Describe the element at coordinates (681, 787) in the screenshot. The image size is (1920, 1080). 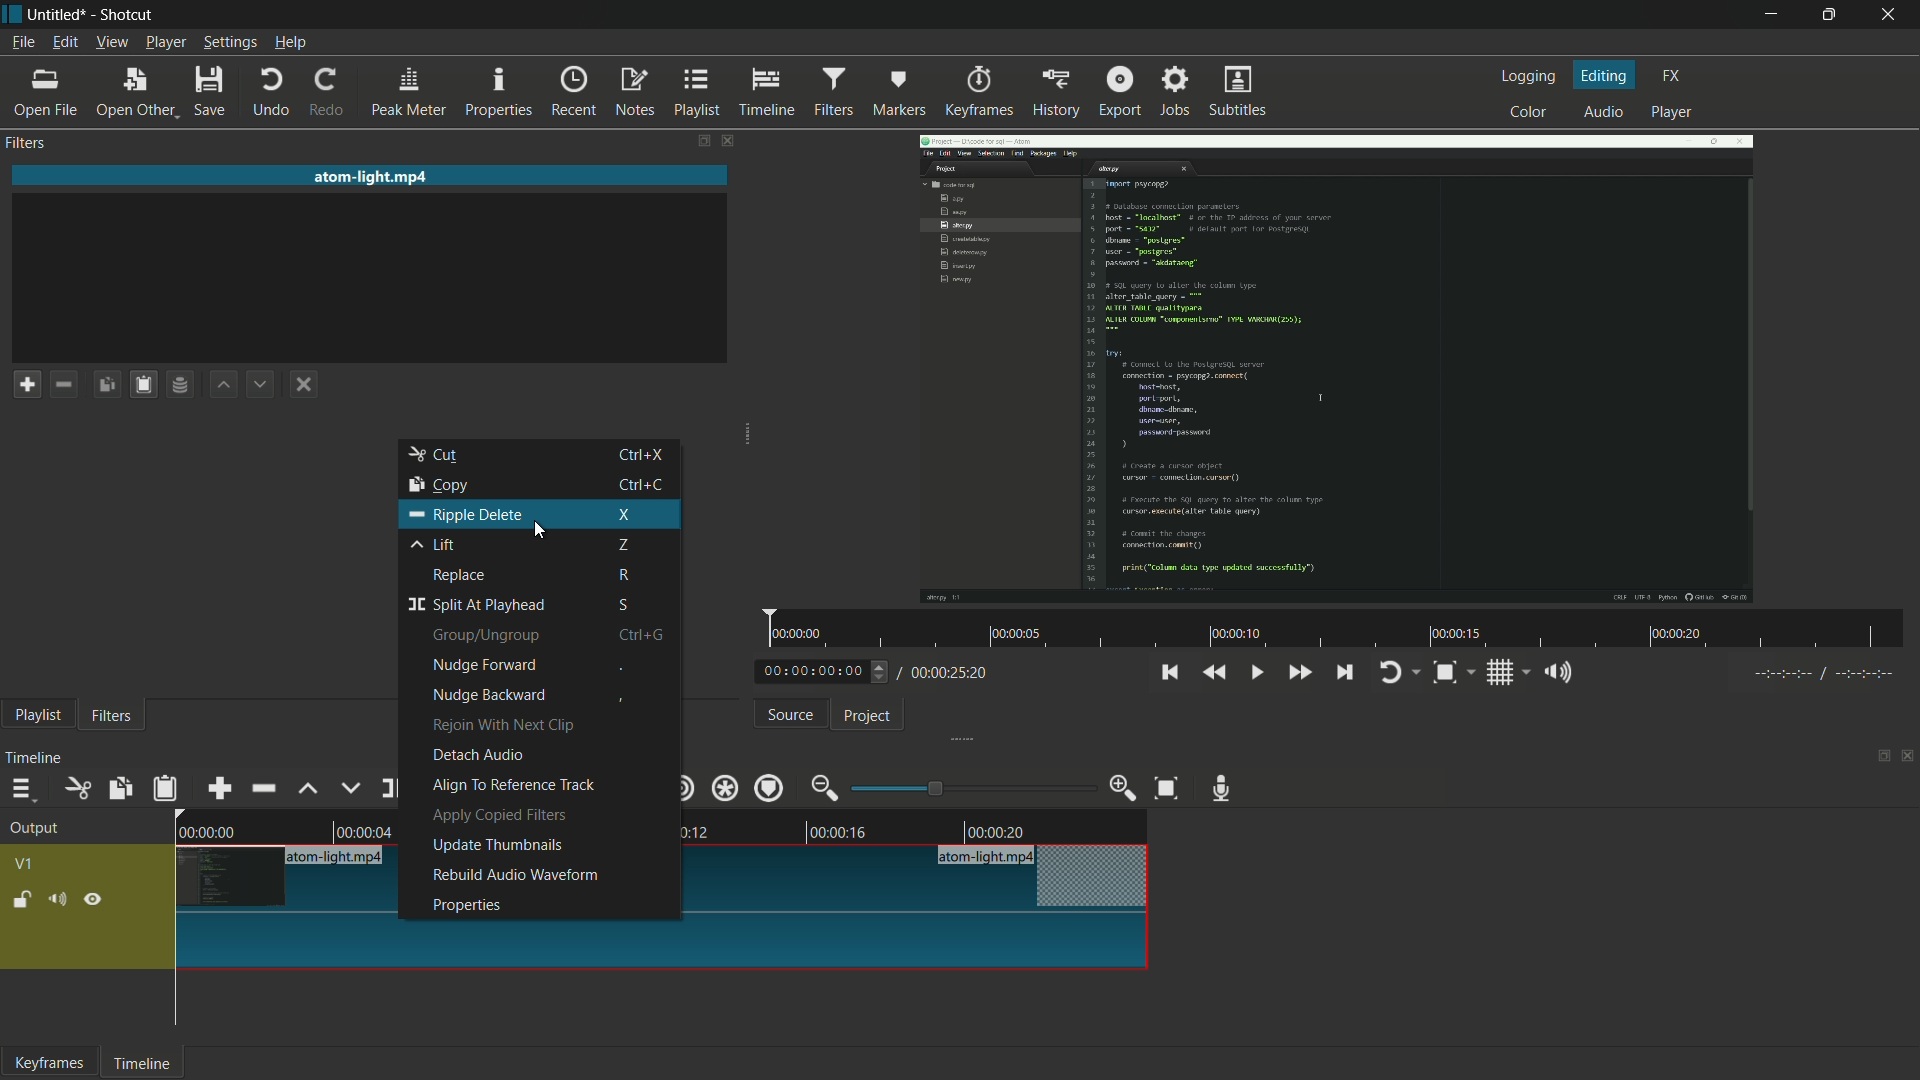
I see `ripple` at that location.